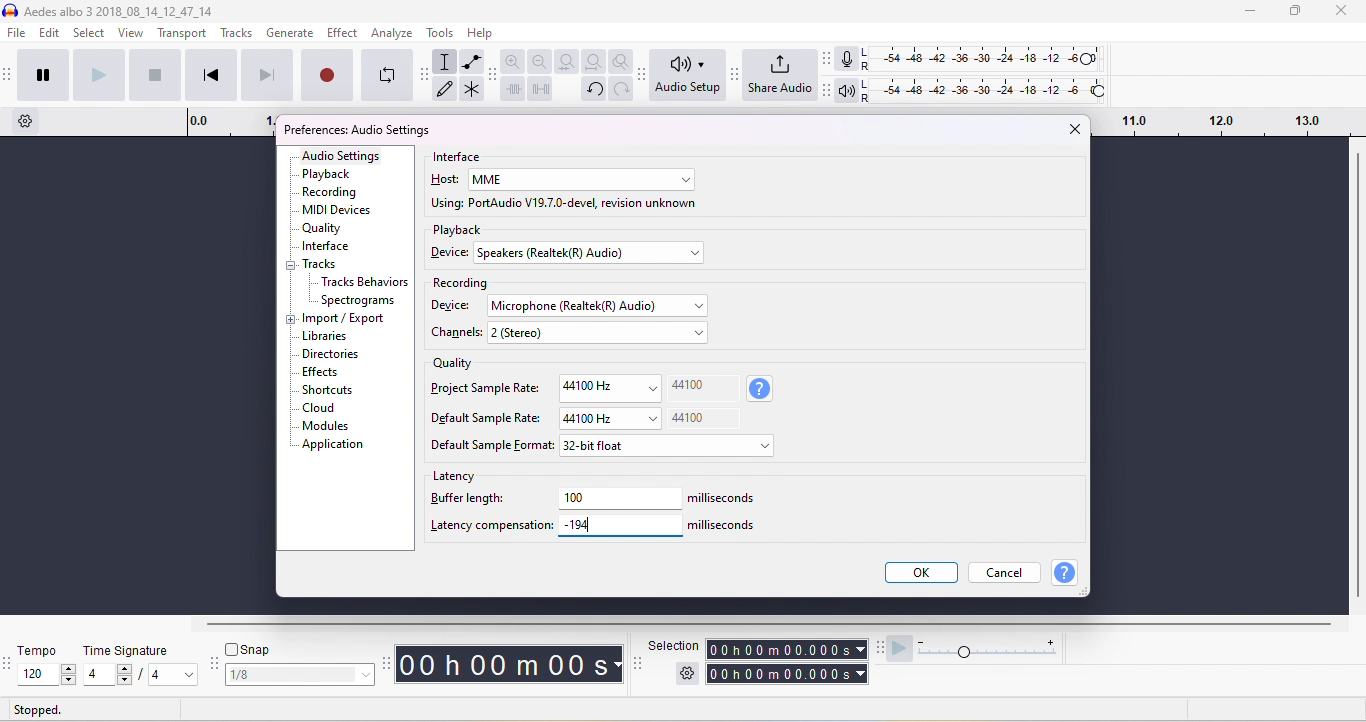 This screenshot has width=1366, height=722. What do you see at coordinates (569, 62) in the screenshot?
I see `fit selection to width` at bounding box center [569, 62].